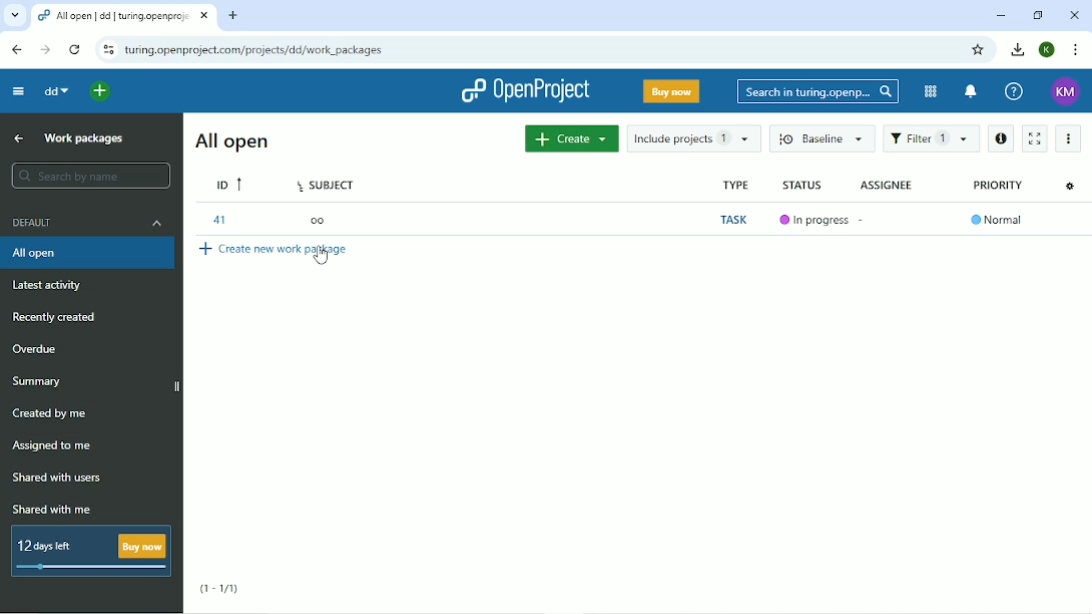  I want to click on Site, so click(255, 51).